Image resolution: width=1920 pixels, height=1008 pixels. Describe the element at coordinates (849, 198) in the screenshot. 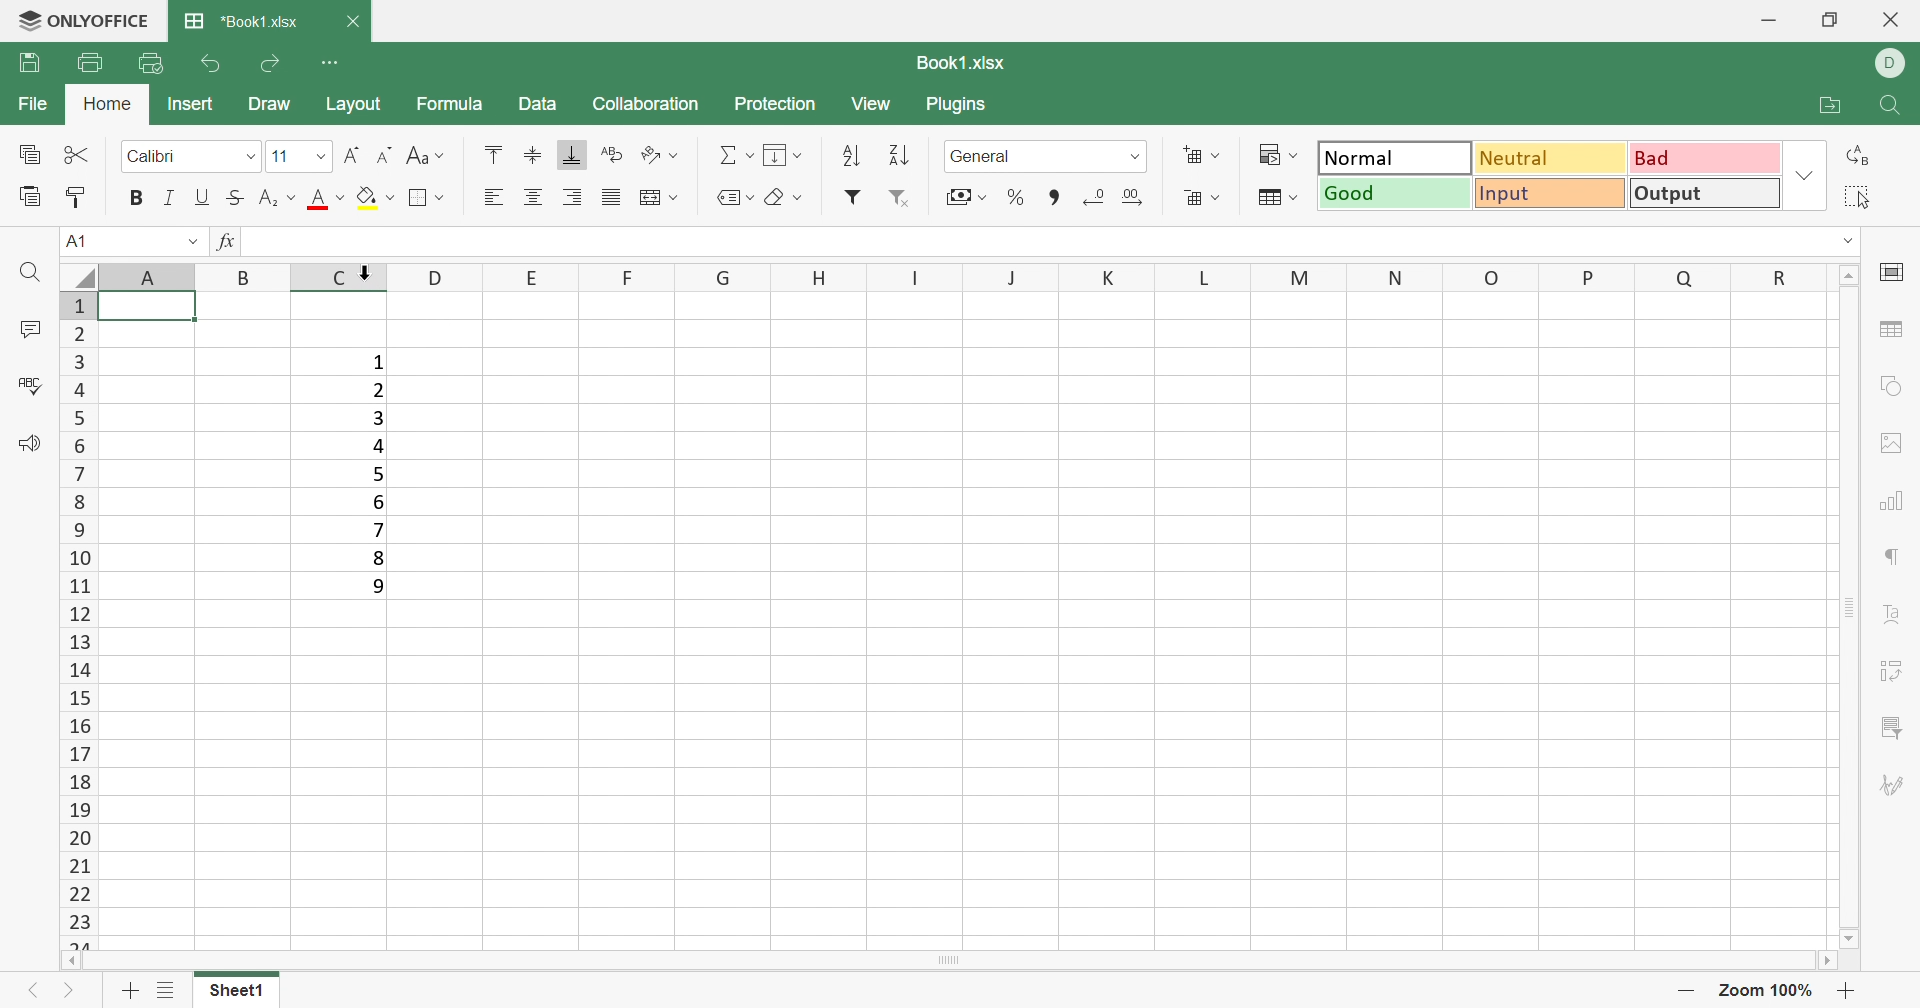

I see `Filter` at that location.